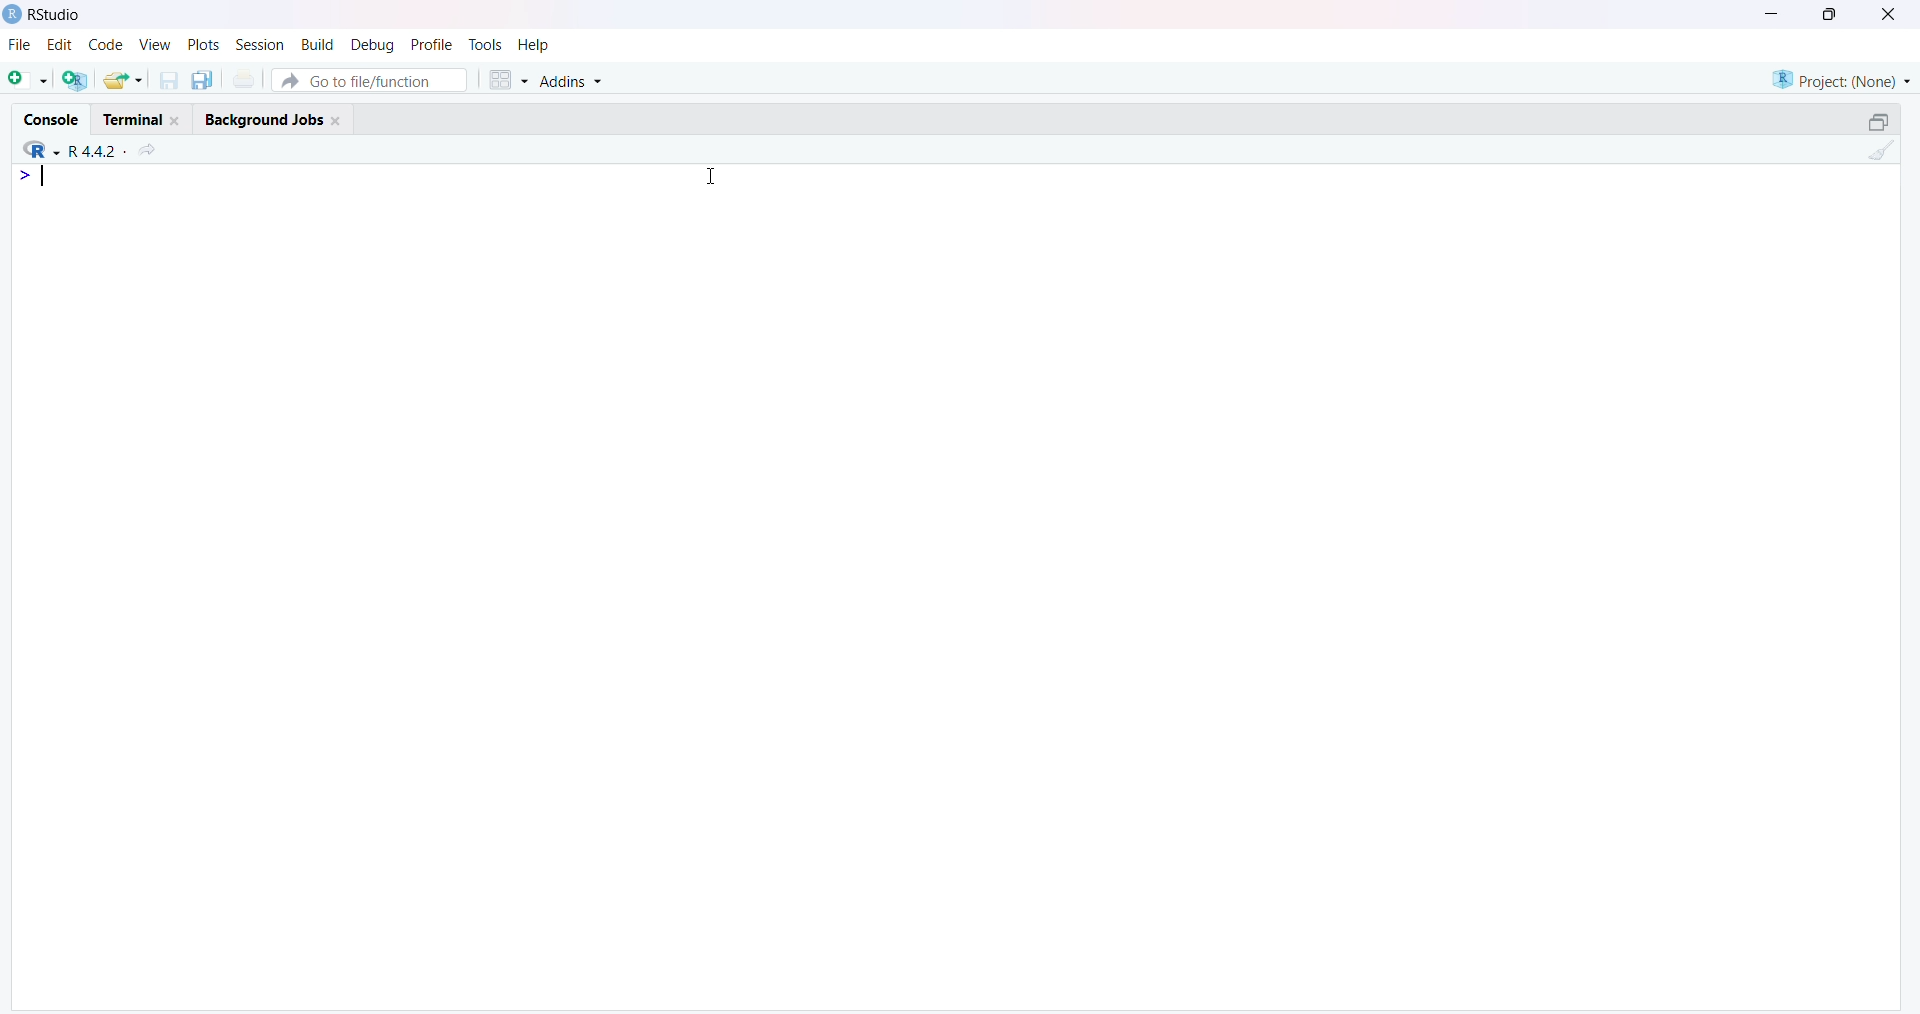 The height and width of the screenshot is (1014, 1920). Describe the element at coordinates (508, 77) in the screenshot. I see `Workspace panes` at that location.